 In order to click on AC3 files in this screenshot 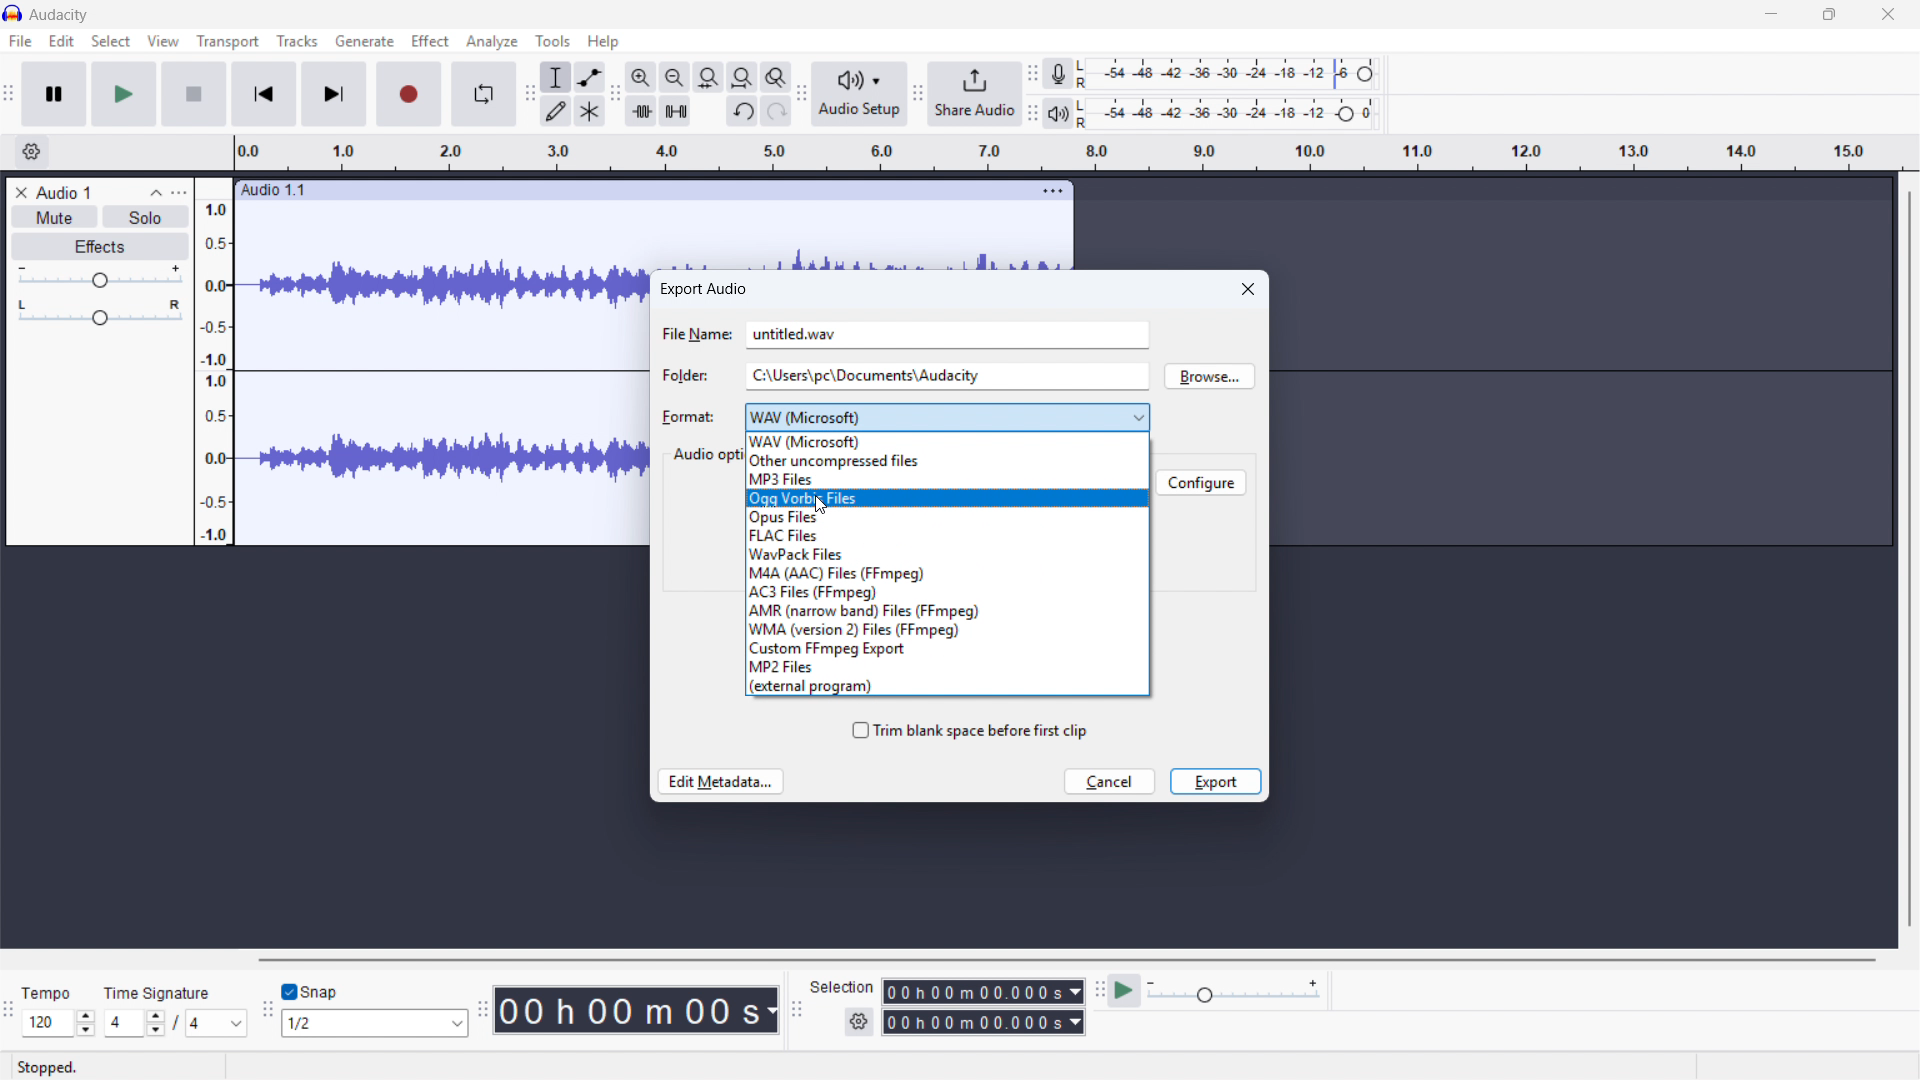, I will do `click(947, 591)`.